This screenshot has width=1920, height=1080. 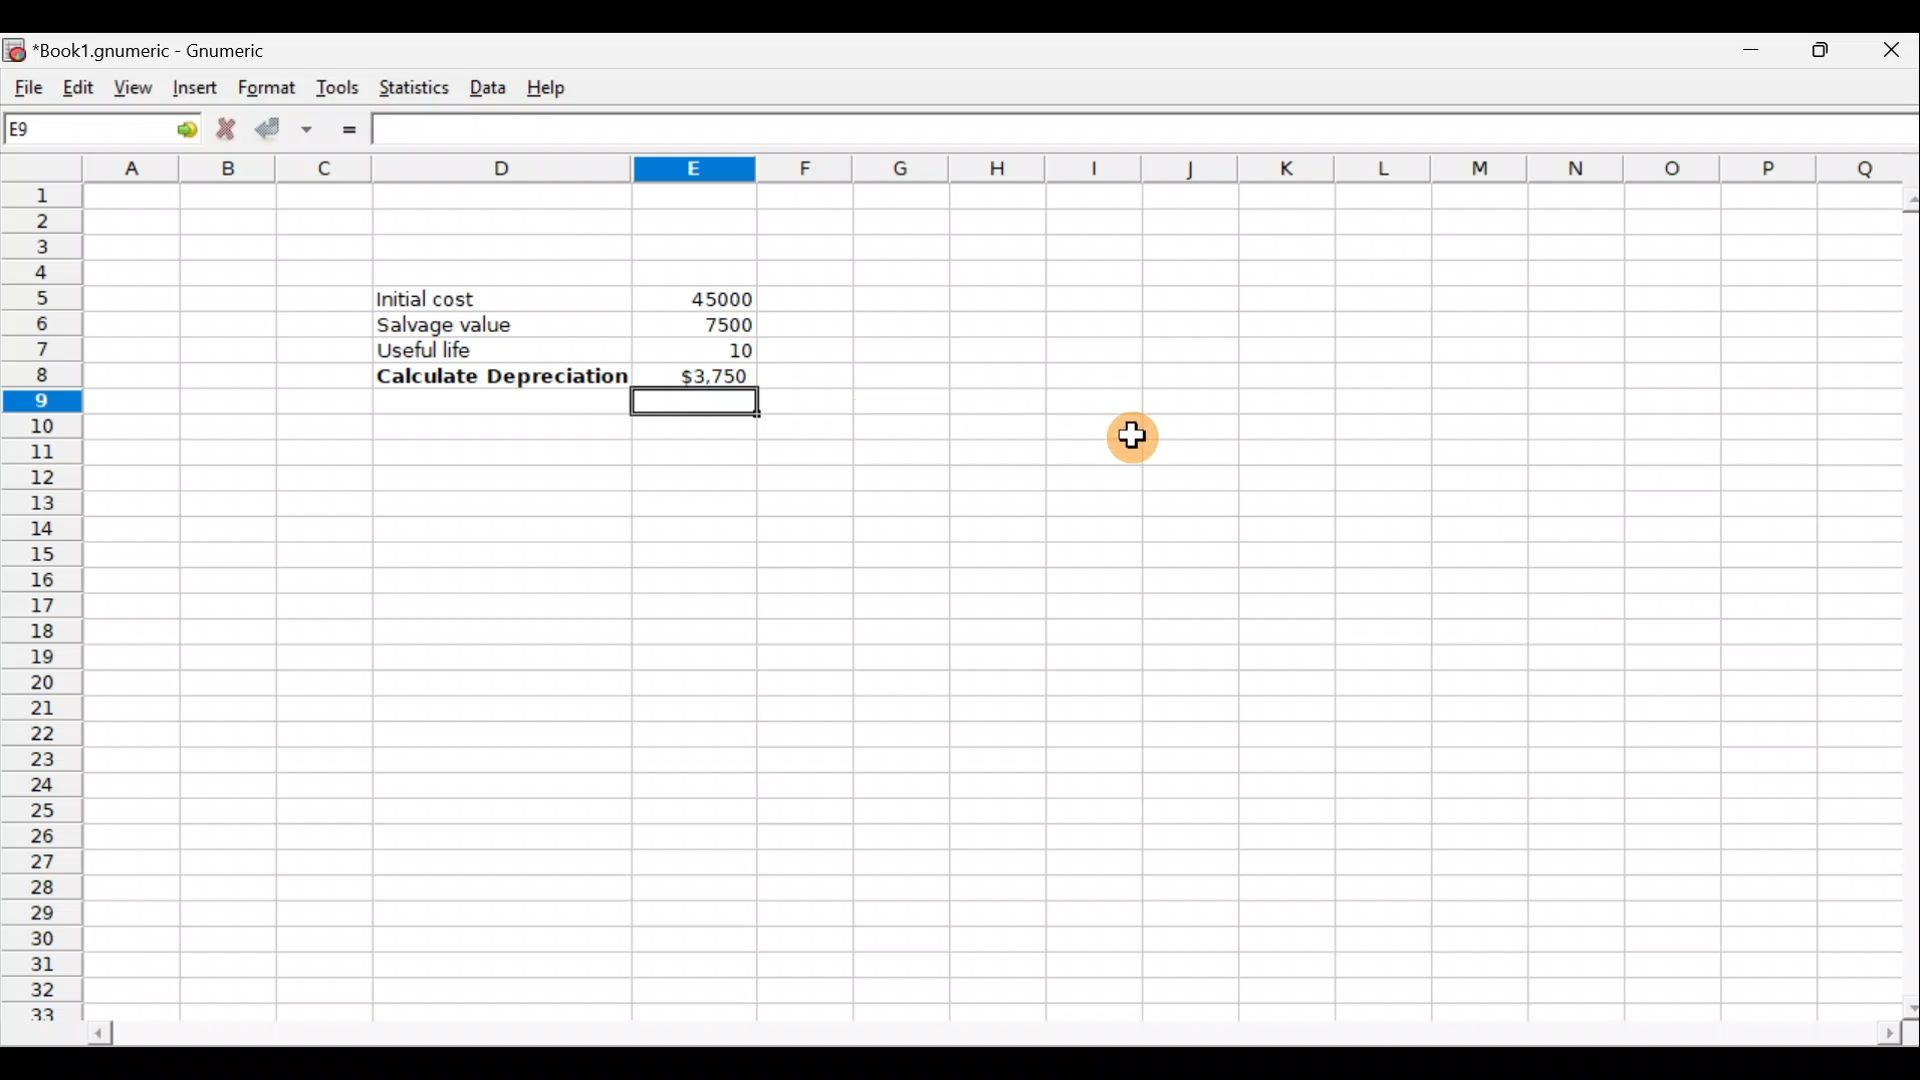 I want to click on Tools, so click(x=340, y=86).